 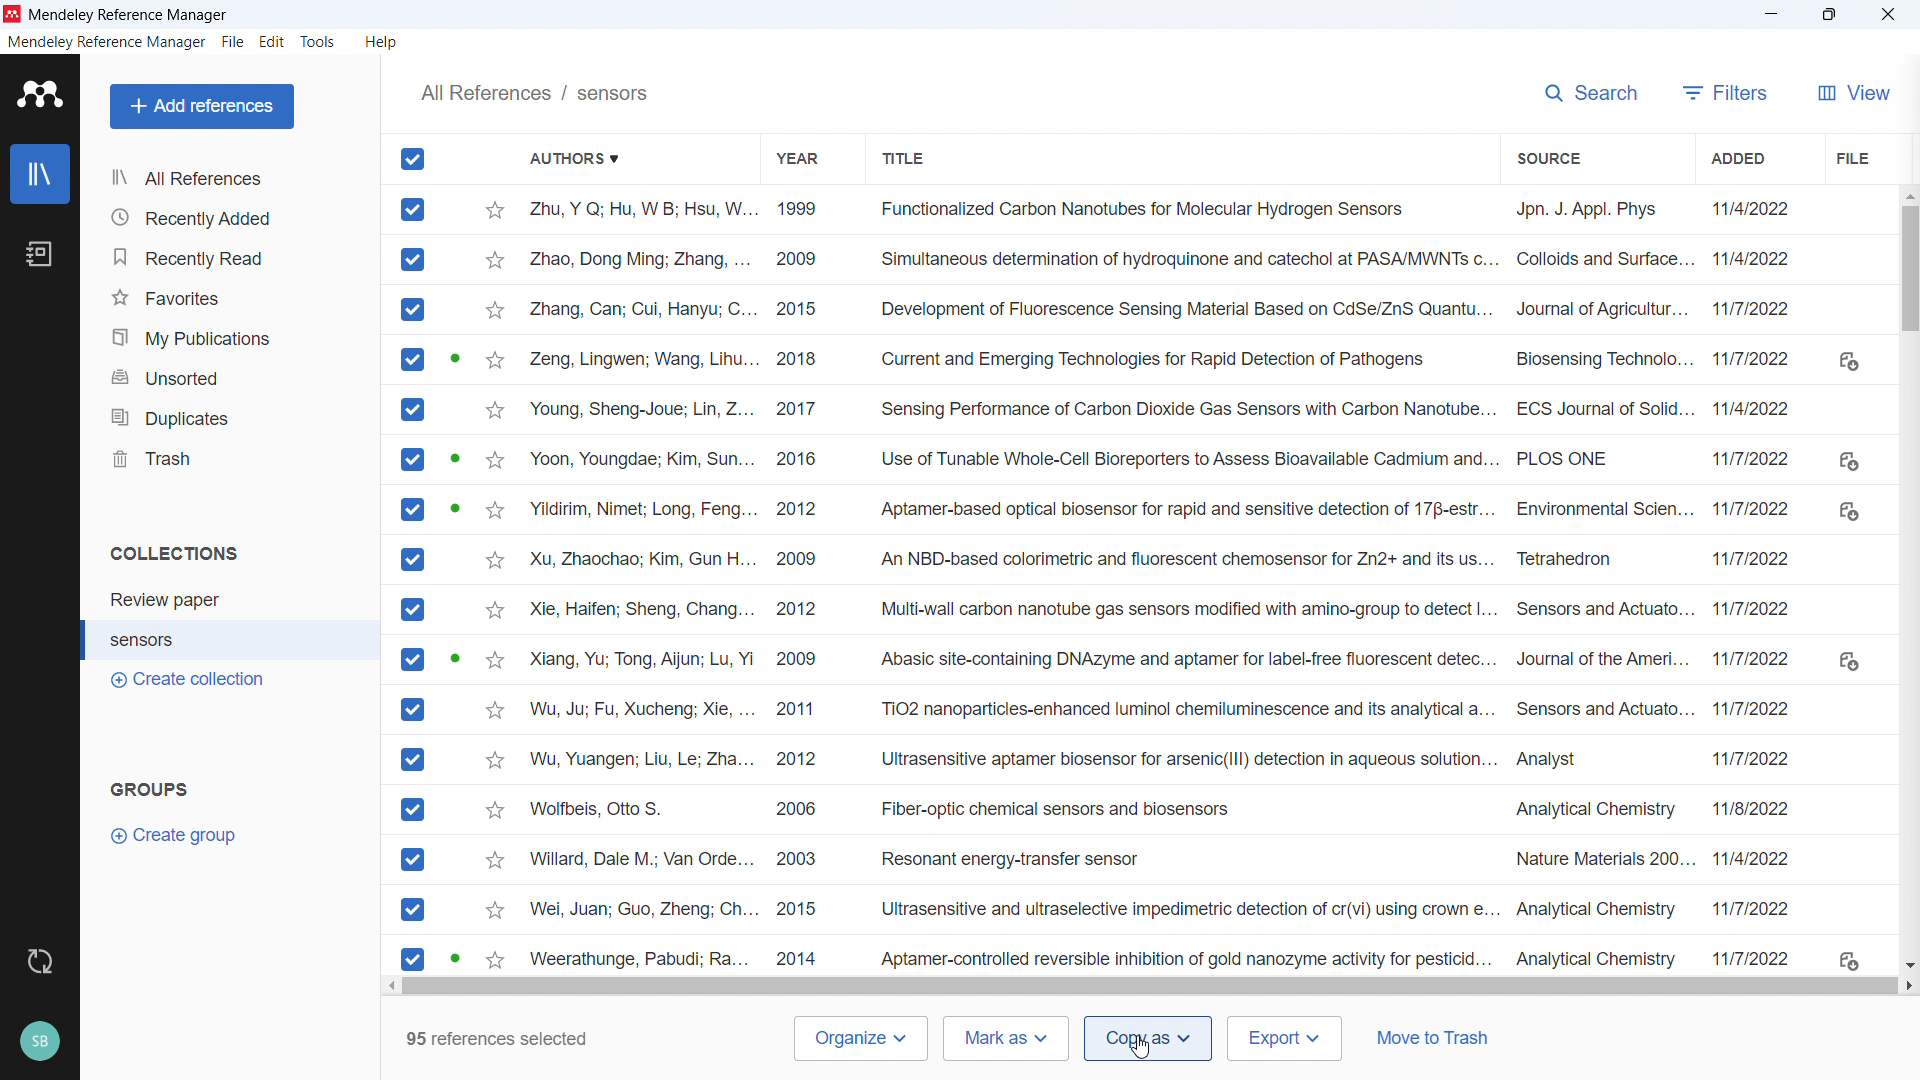 I want to click on my publications, so click(x=231, y=334).